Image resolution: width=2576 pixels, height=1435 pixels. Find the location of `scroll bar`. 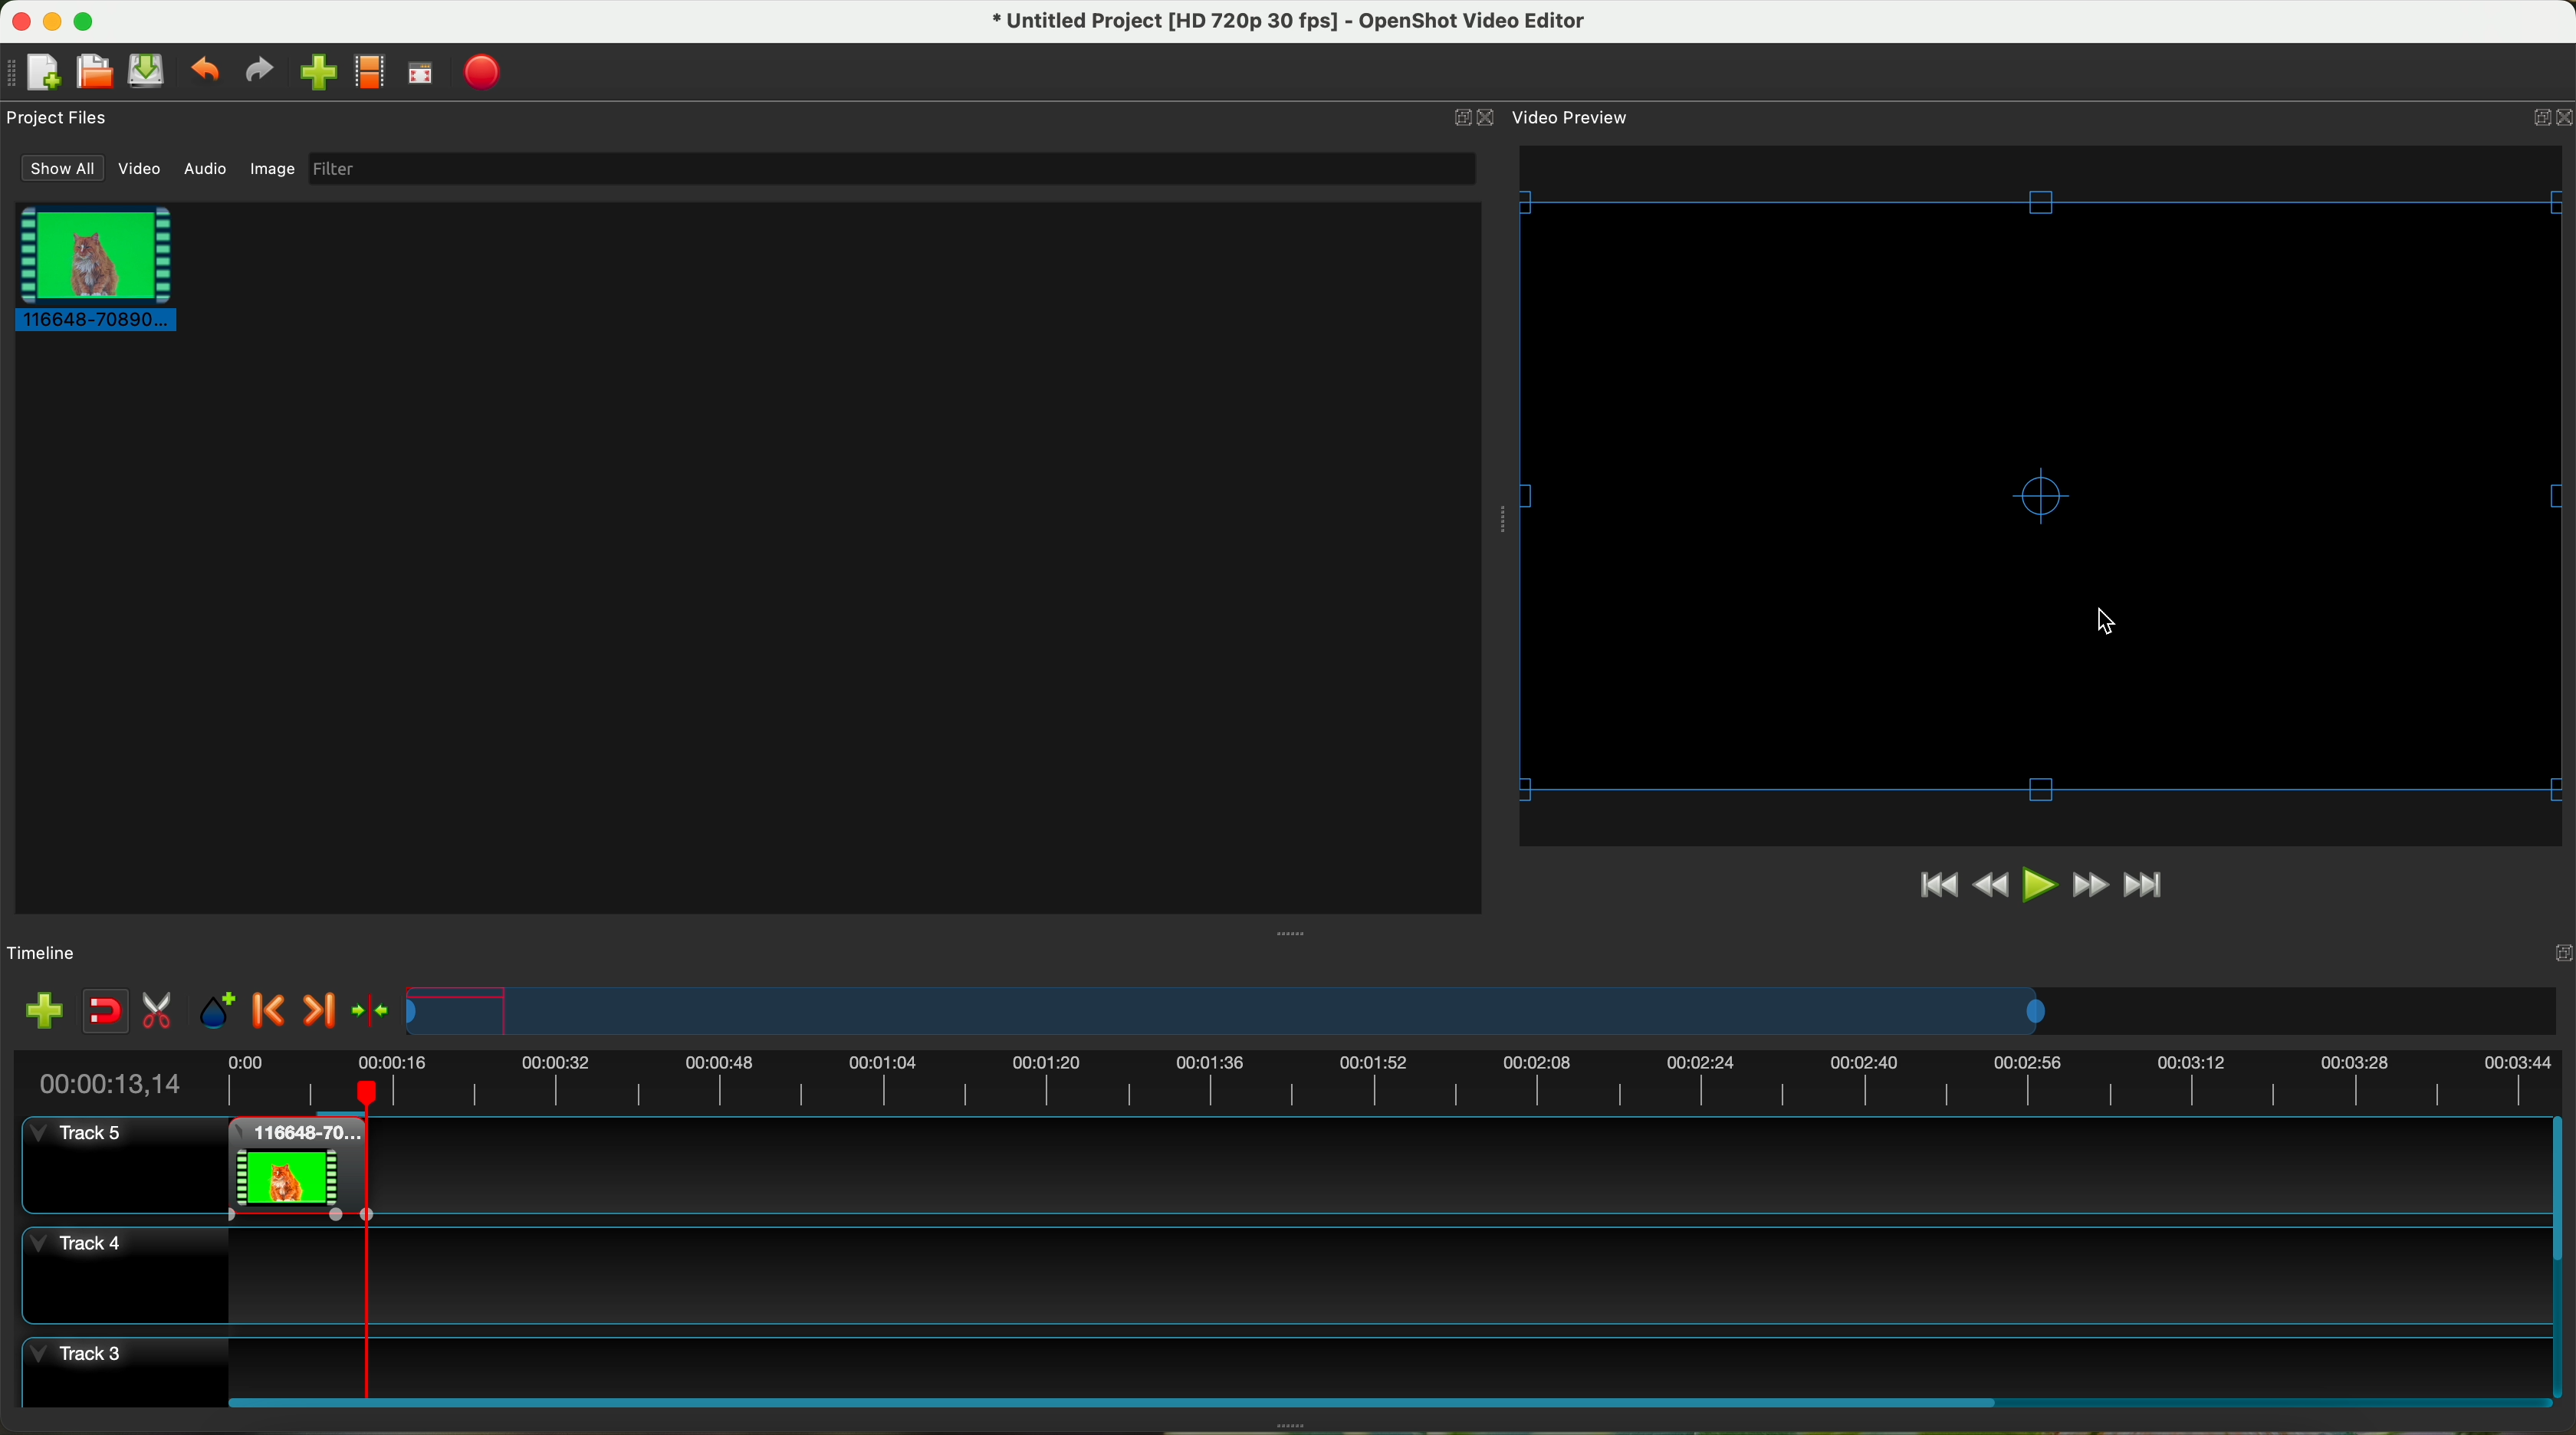

scroll bar is located at coordinates (1386, 1400).